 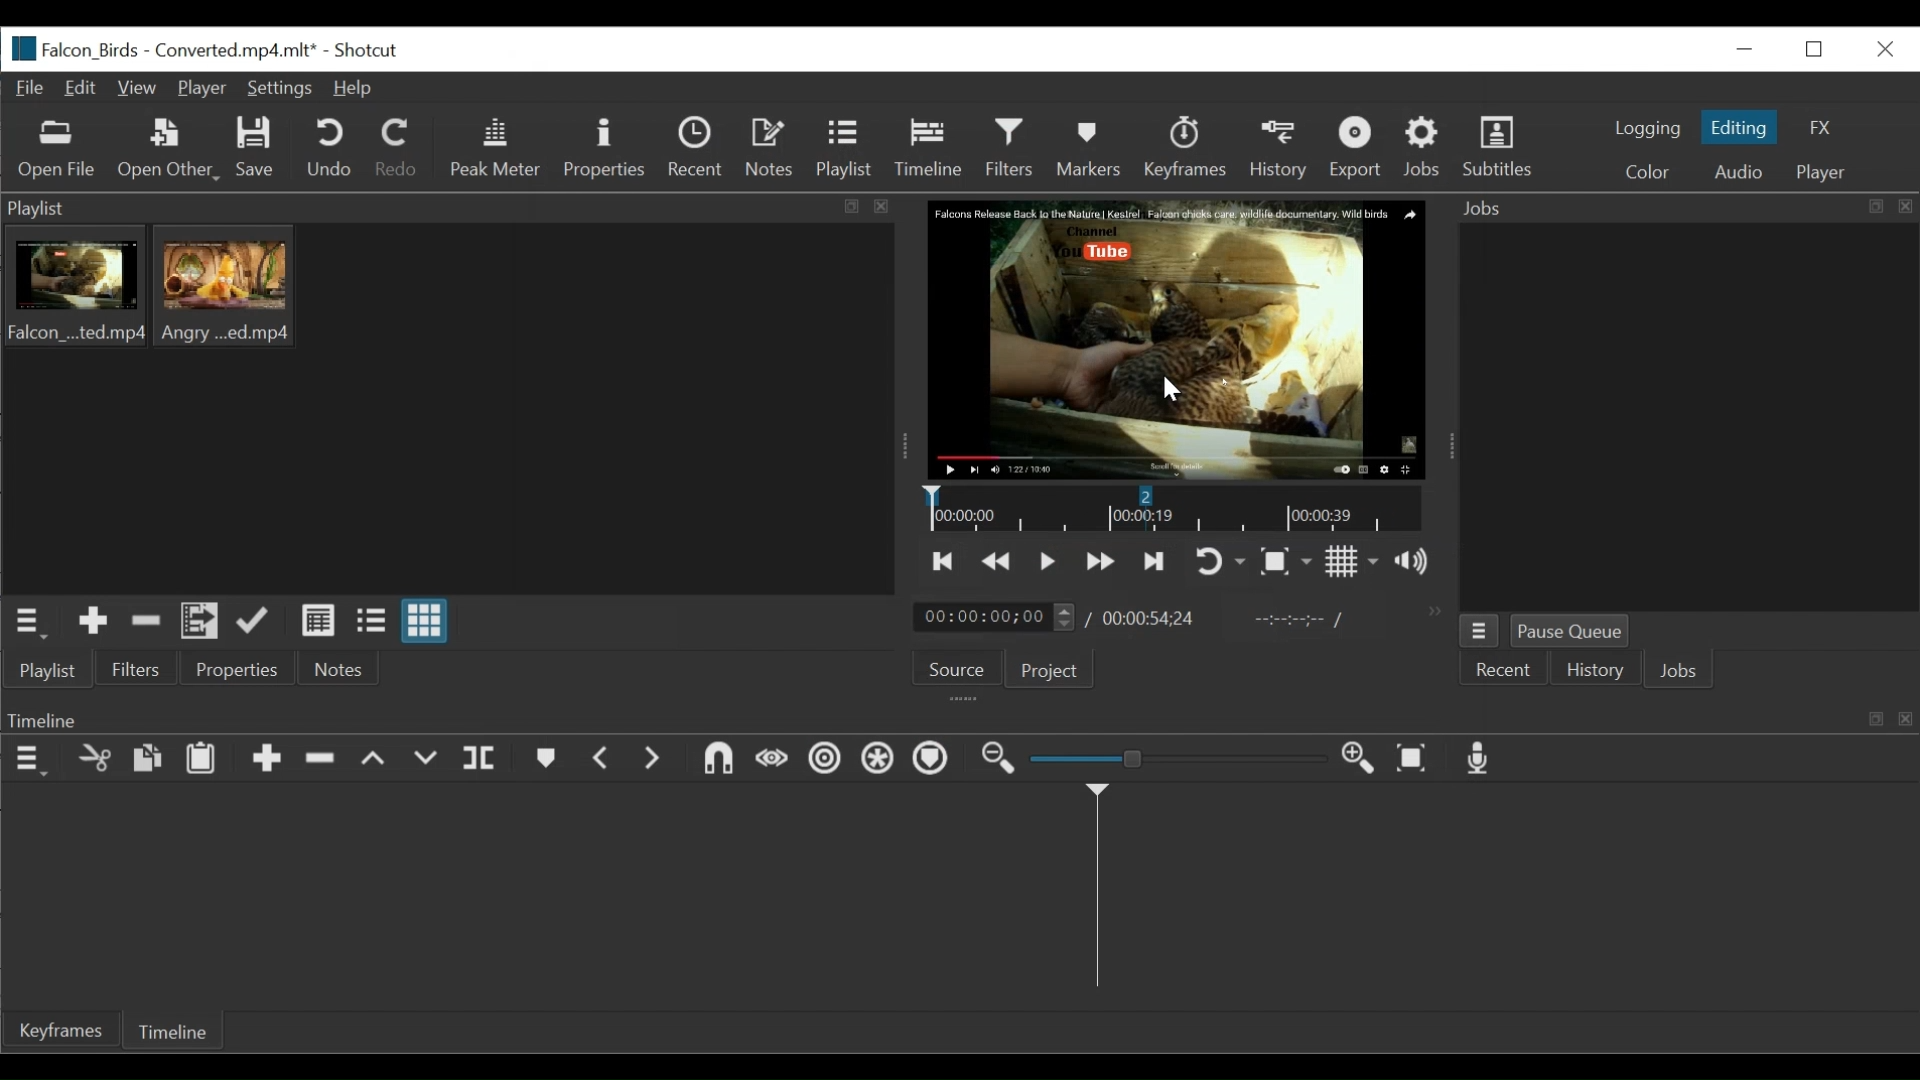 I want to click on Previous marker, so click(x=603, y=758).